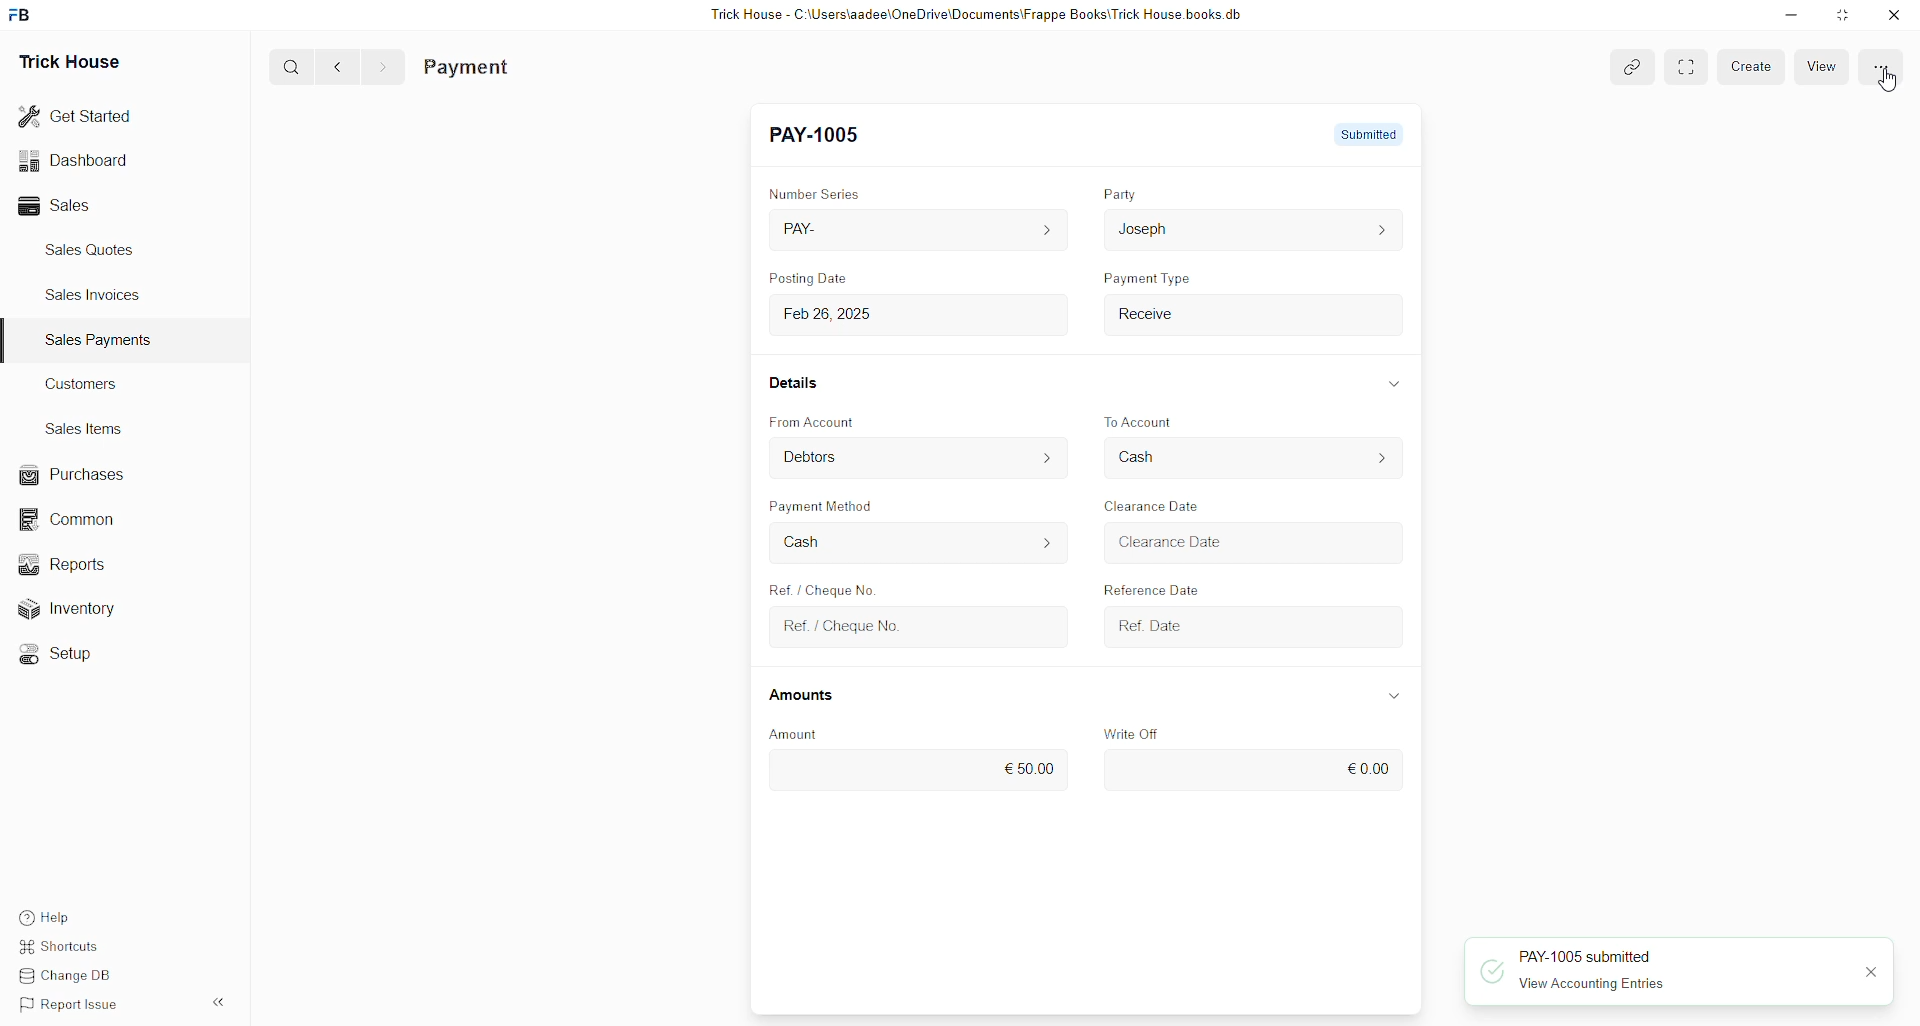 The width and height of the screenshot is (1920, 1026). What do you see at coordinates (67, 943) in the screenshot?
I see `Shortcuts` at bounding box center [67, 943].